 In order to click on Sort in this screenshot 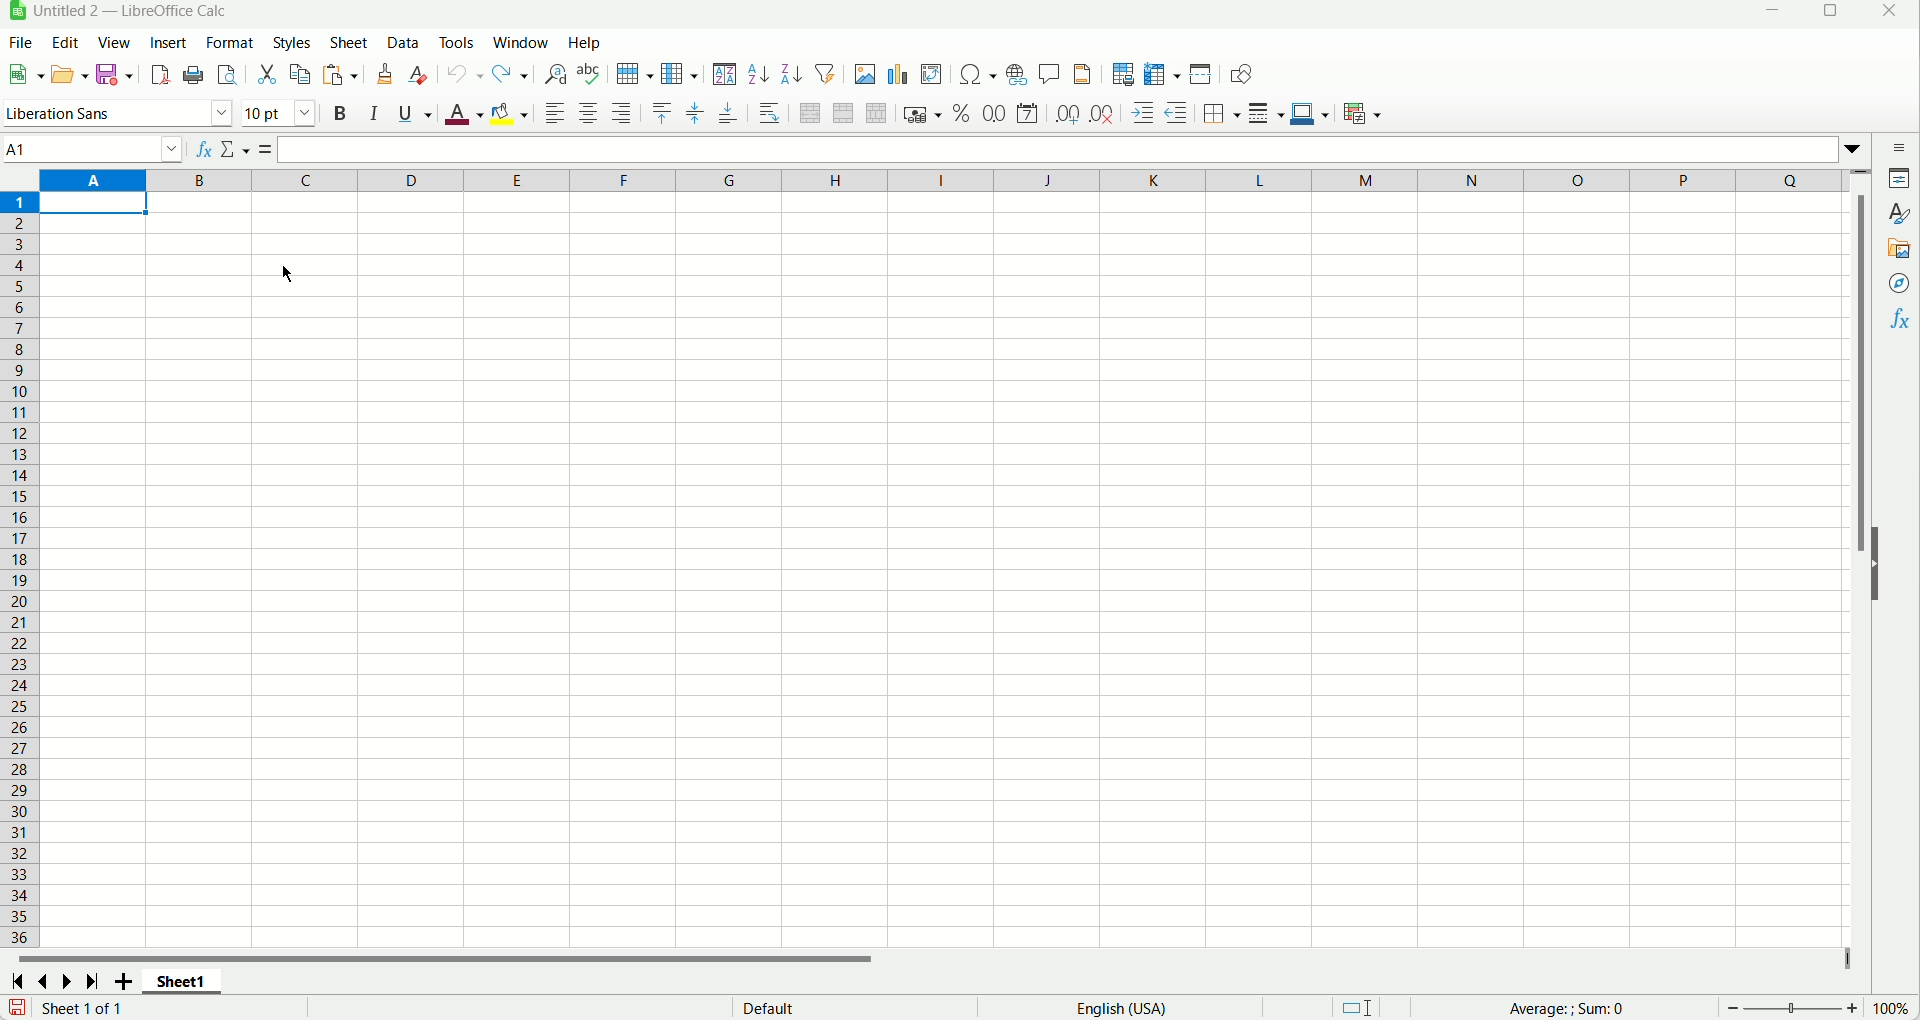, I will do `click(725, 74)`.